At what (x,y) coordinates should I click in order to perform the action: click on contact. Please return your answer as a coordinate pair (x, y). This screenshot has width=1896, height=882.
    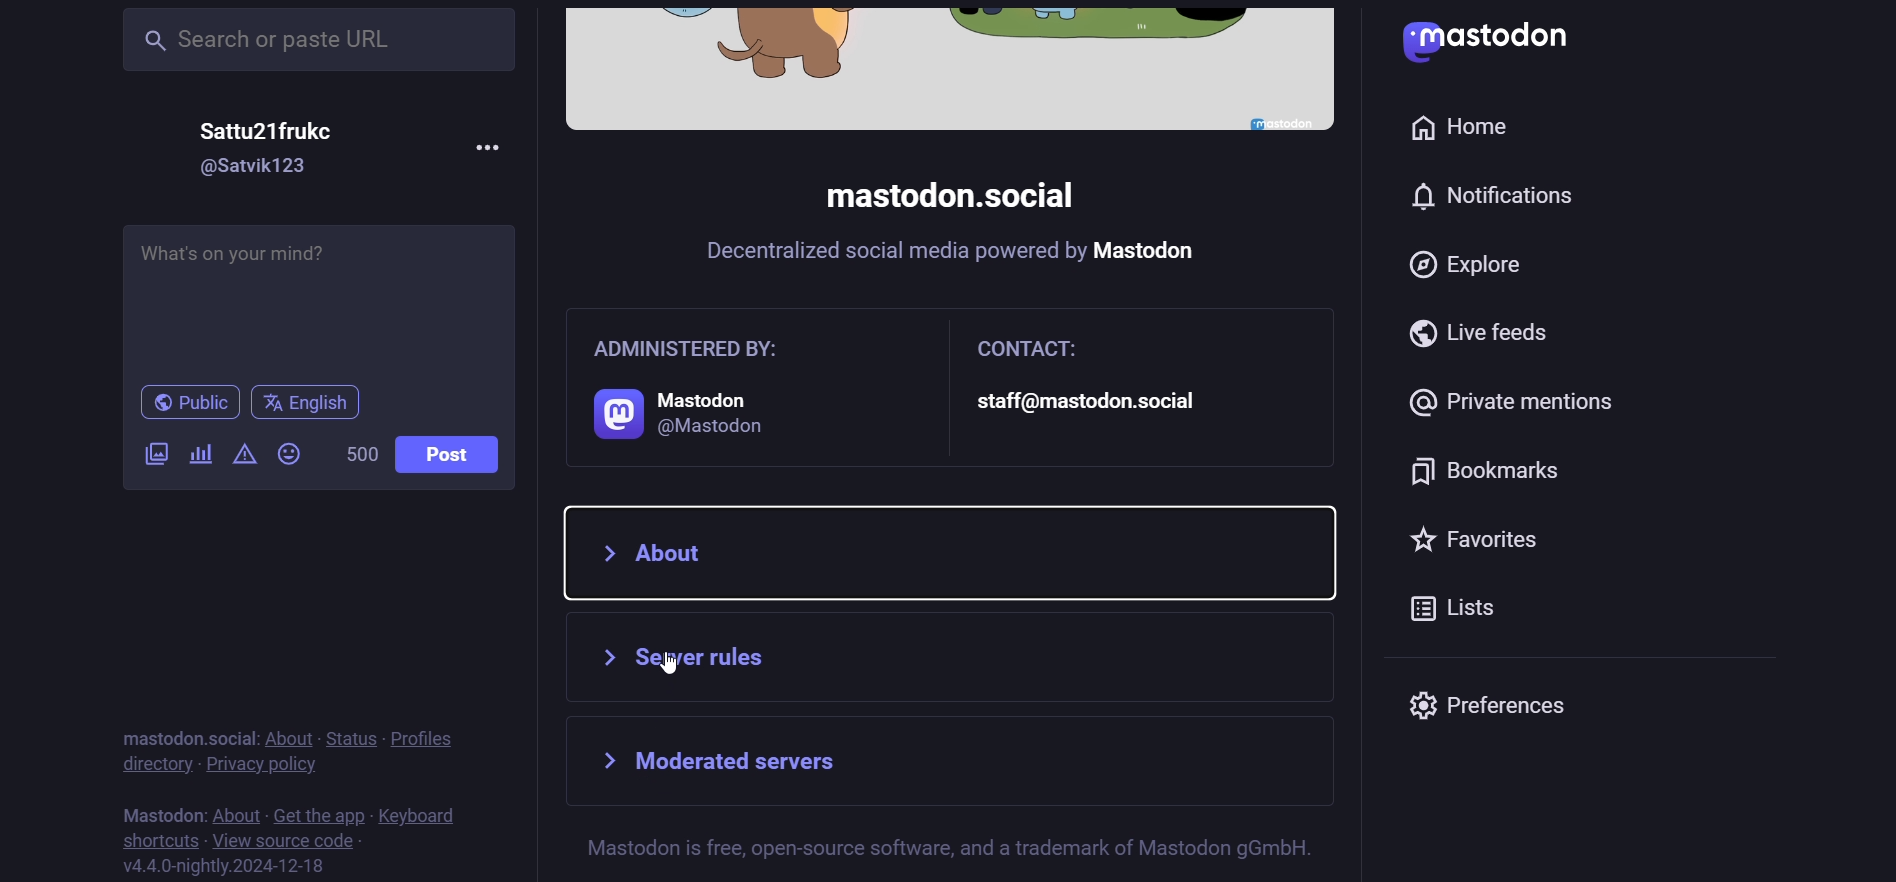
    Looking at the image, I should click on (1106, 386).